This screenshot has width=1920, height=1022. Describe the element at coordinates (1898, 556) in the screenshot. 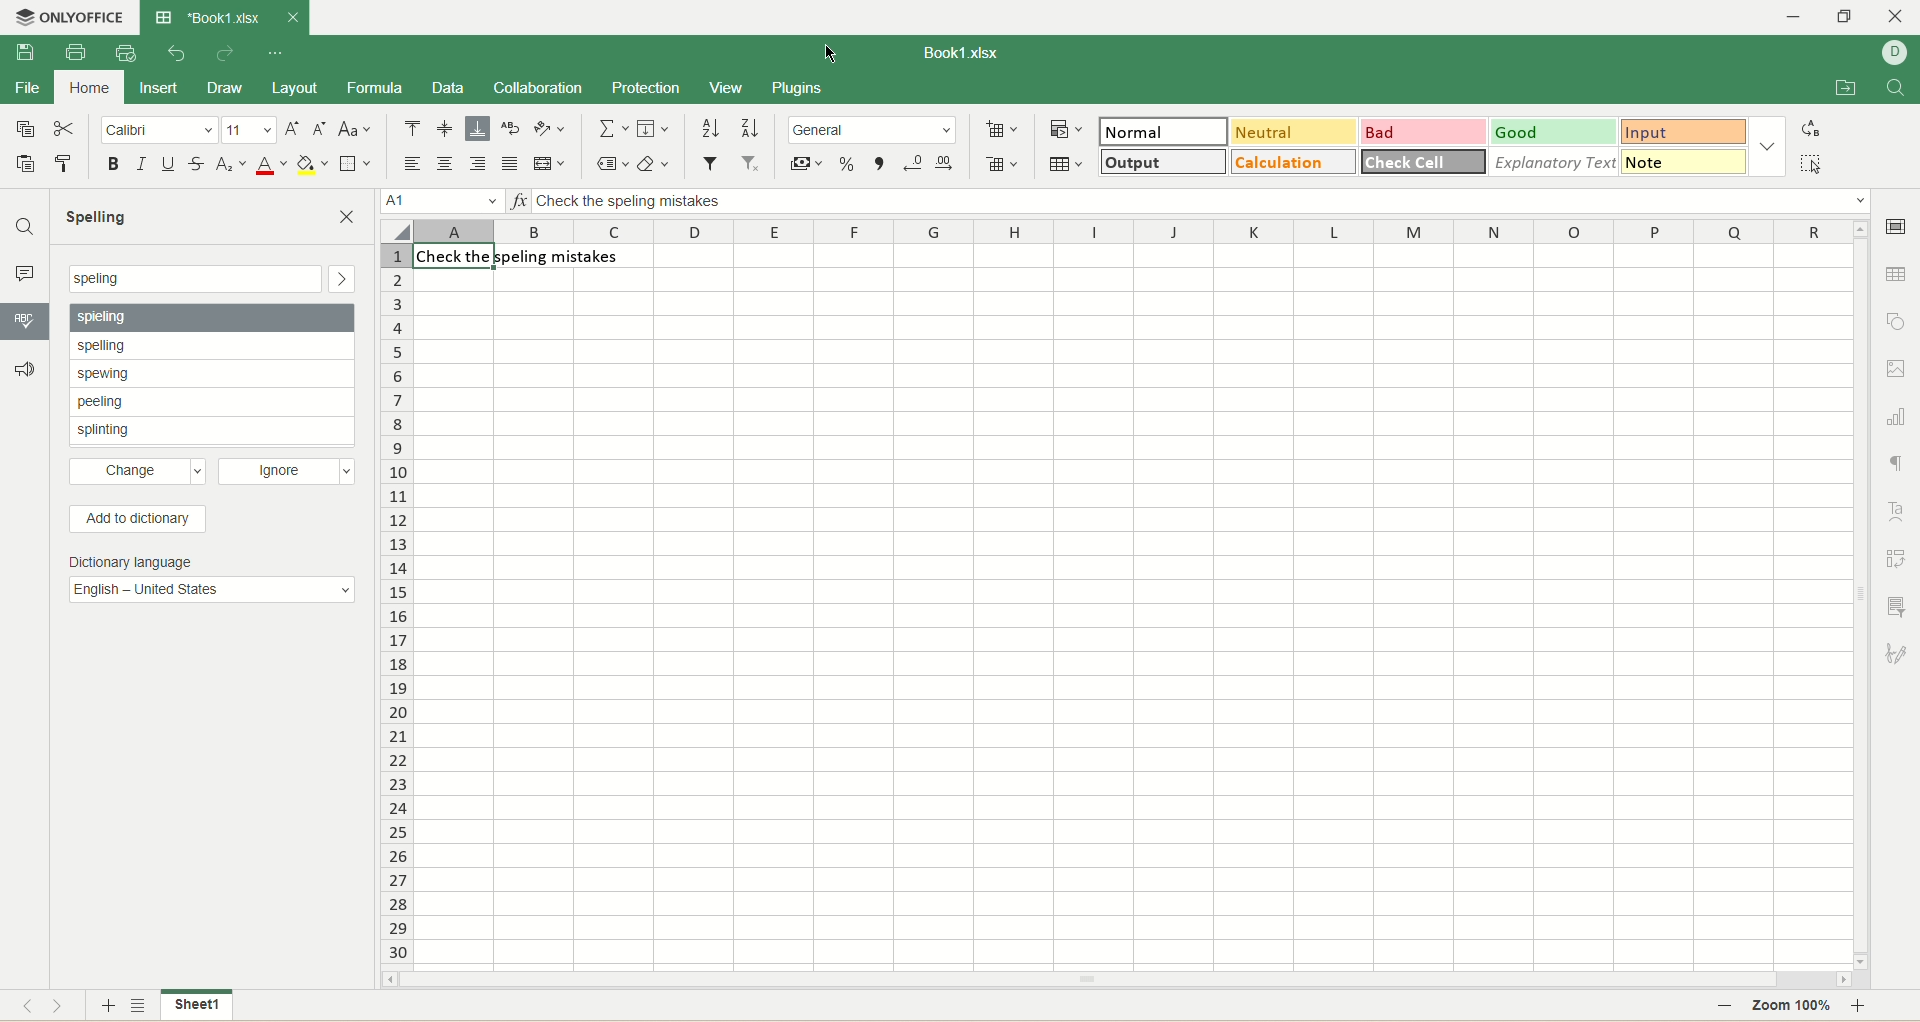

I see `pivot settings` at that location.